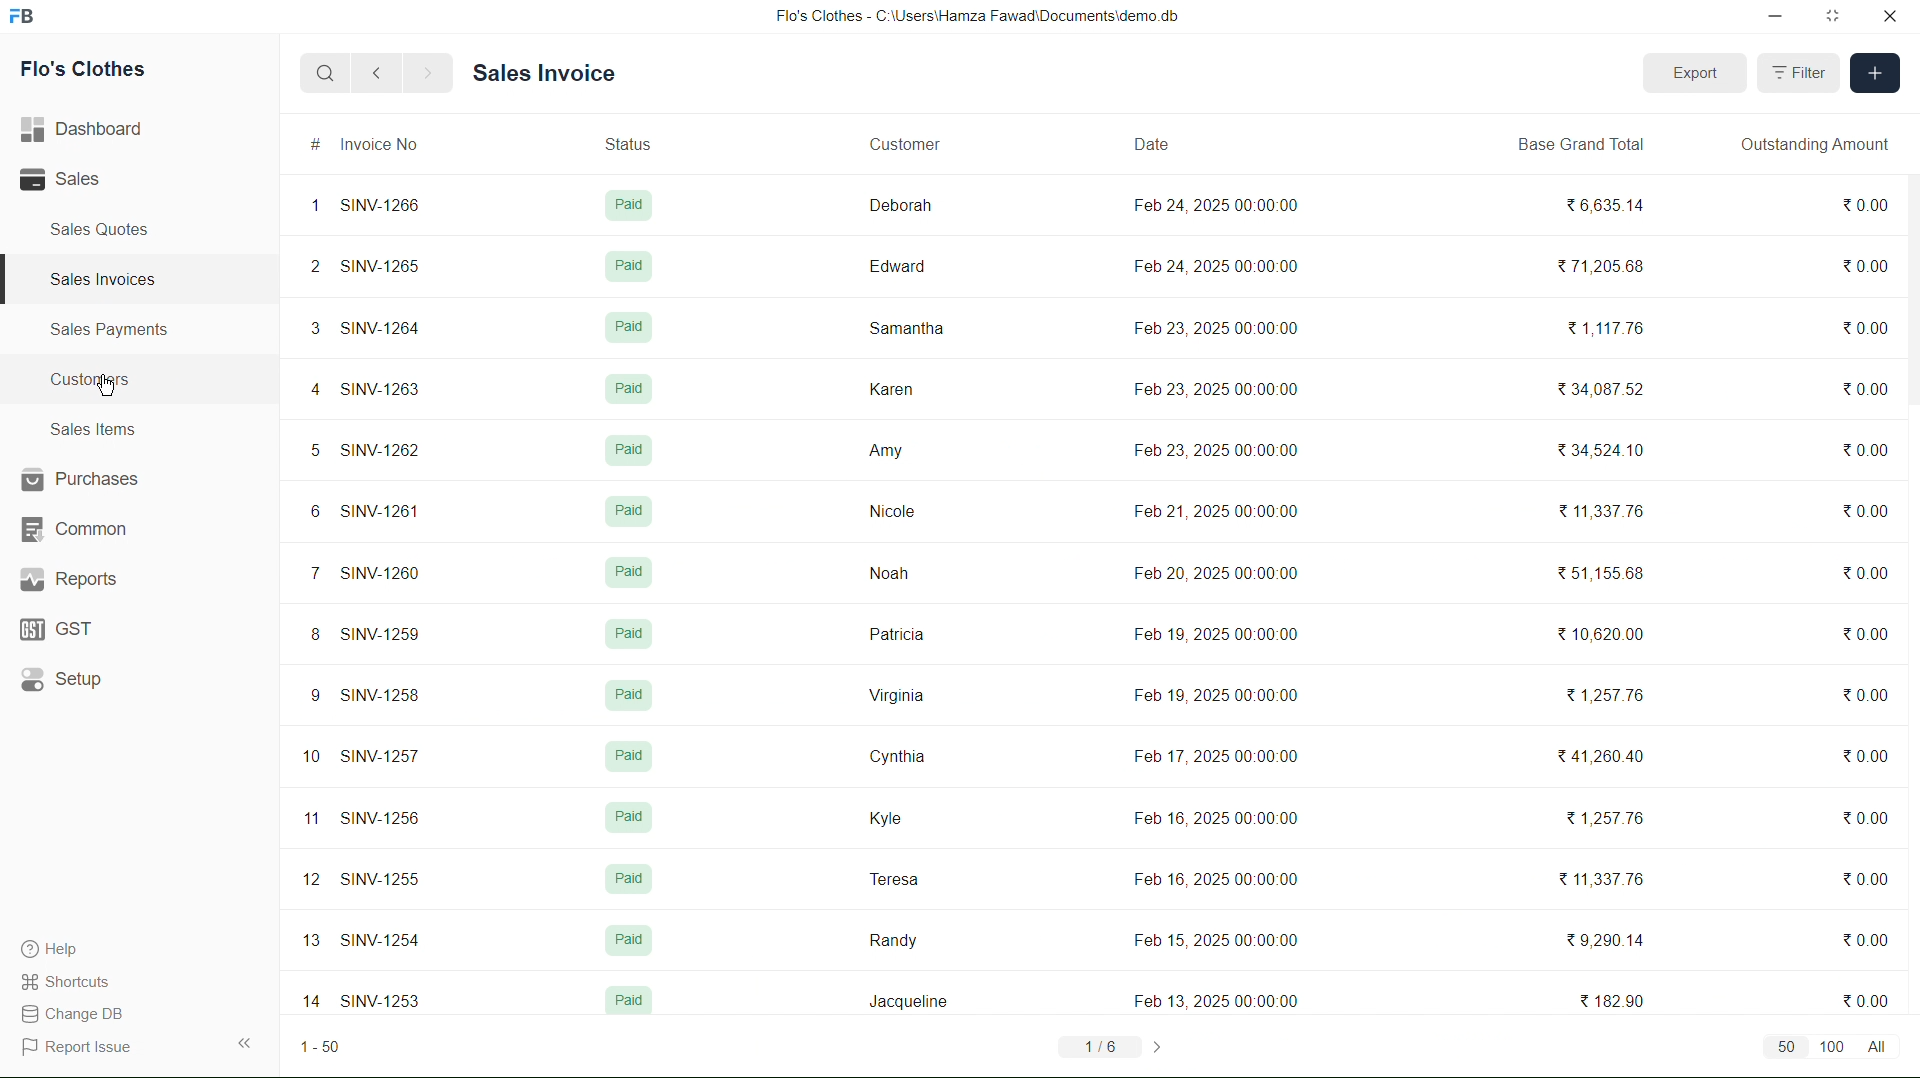 The height and width of the screenshot is (1078, 1920). I want to click on Sales Payments, so click(114, 331).